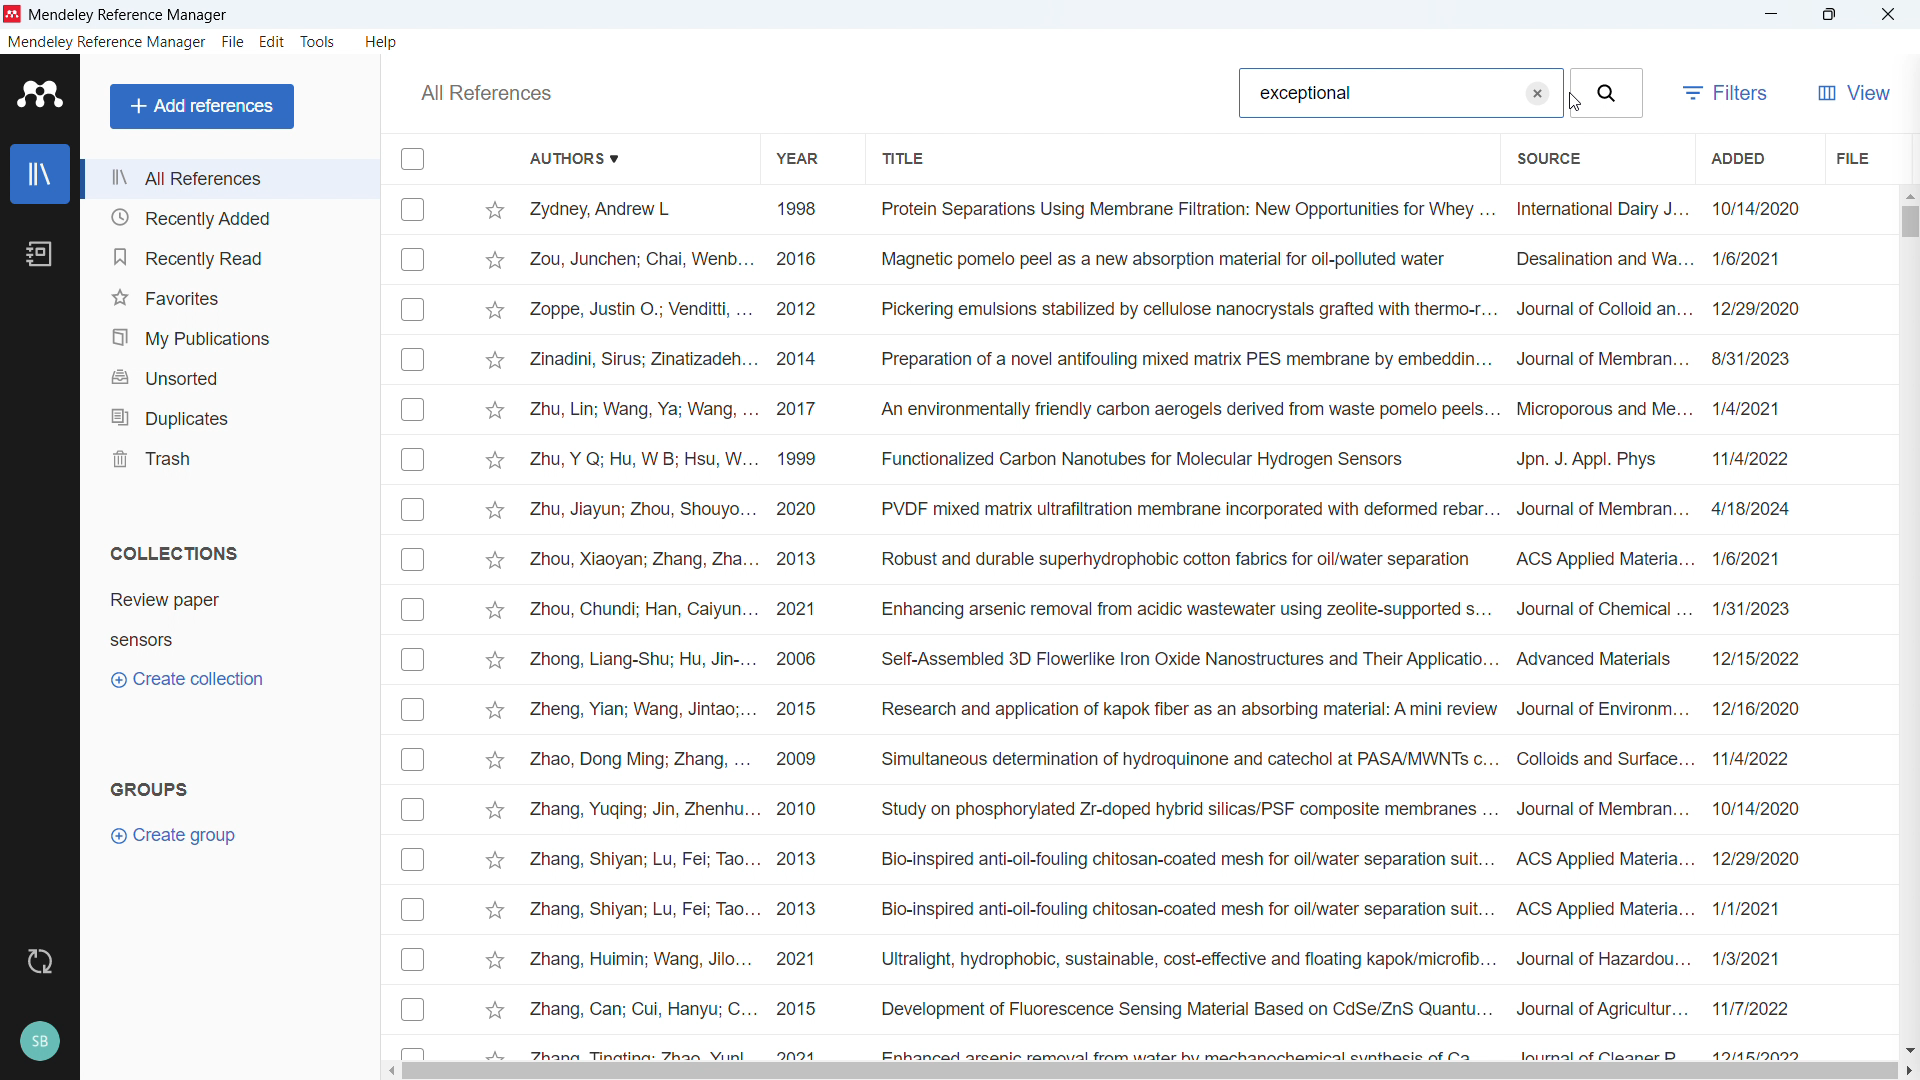  Describe the element at coordinates (128, 14) in the screenshot. I see `mendeley reference manager` at that location.